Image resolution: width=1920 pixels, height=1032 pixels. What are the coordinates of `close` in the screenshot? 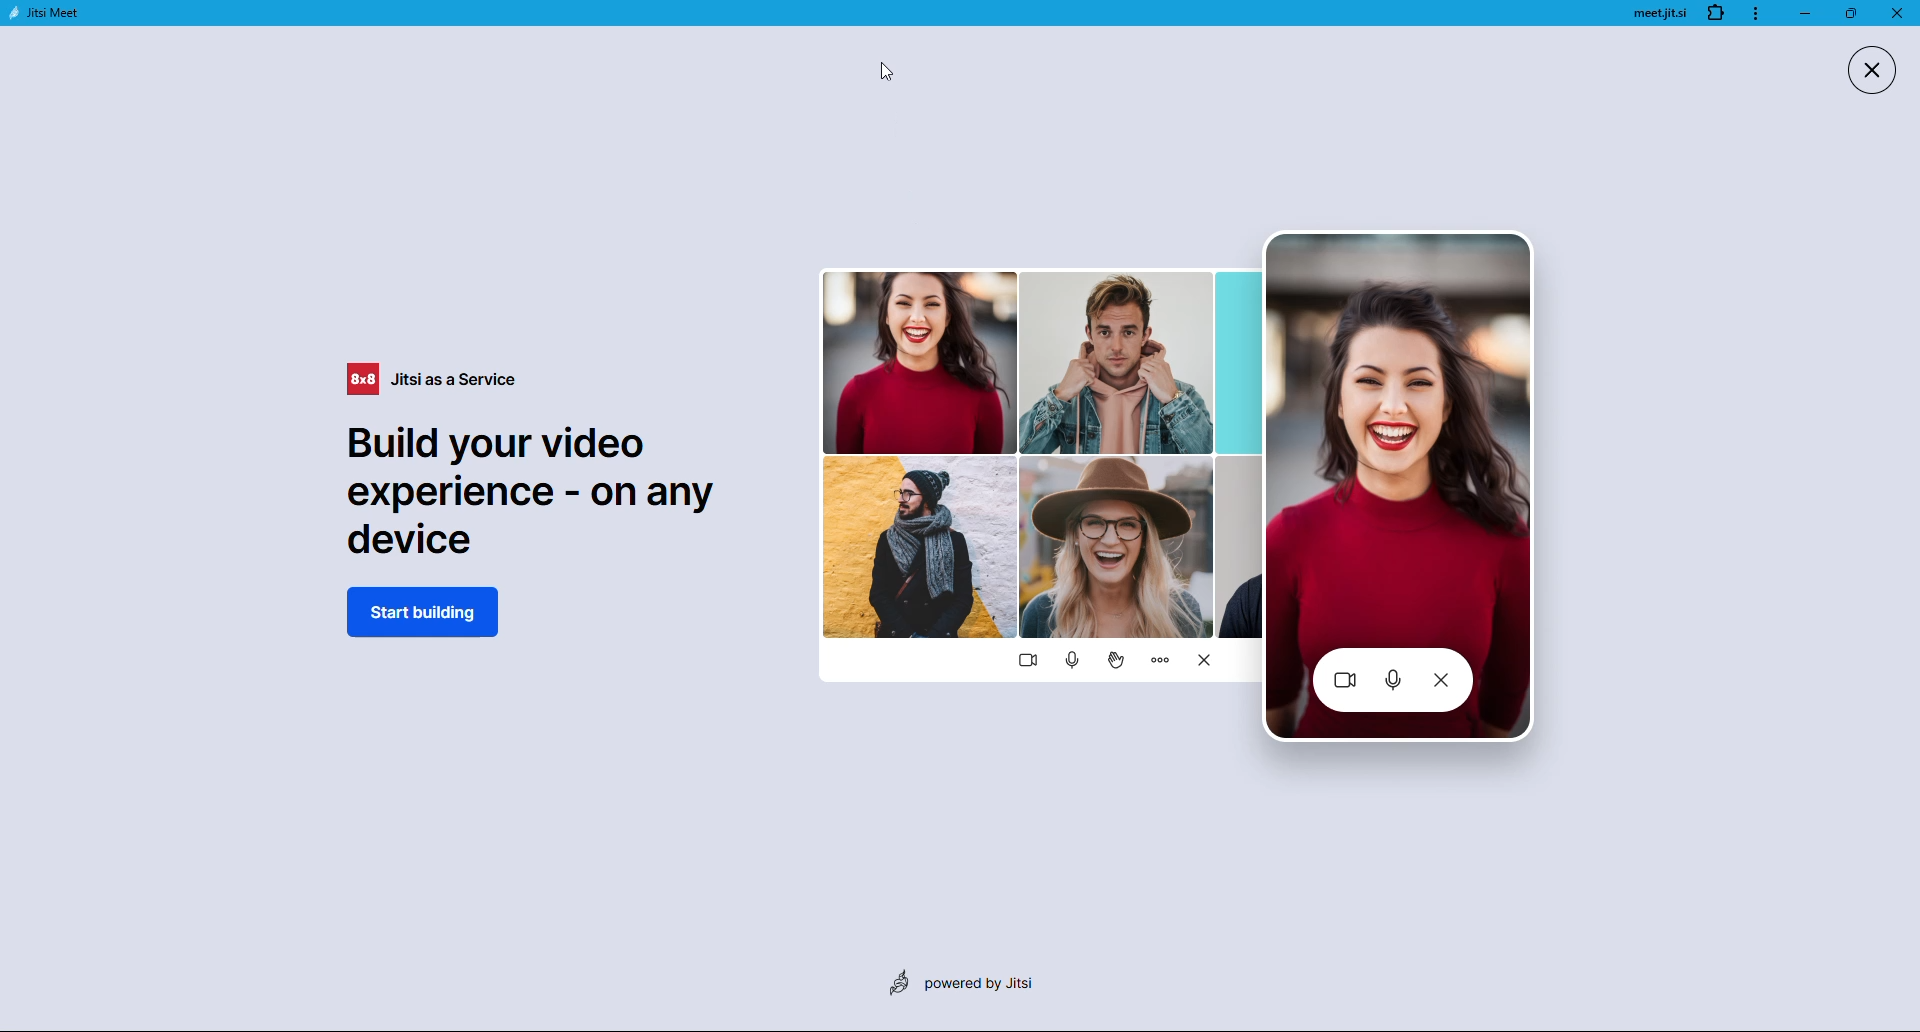 It's located at (1868, 66).